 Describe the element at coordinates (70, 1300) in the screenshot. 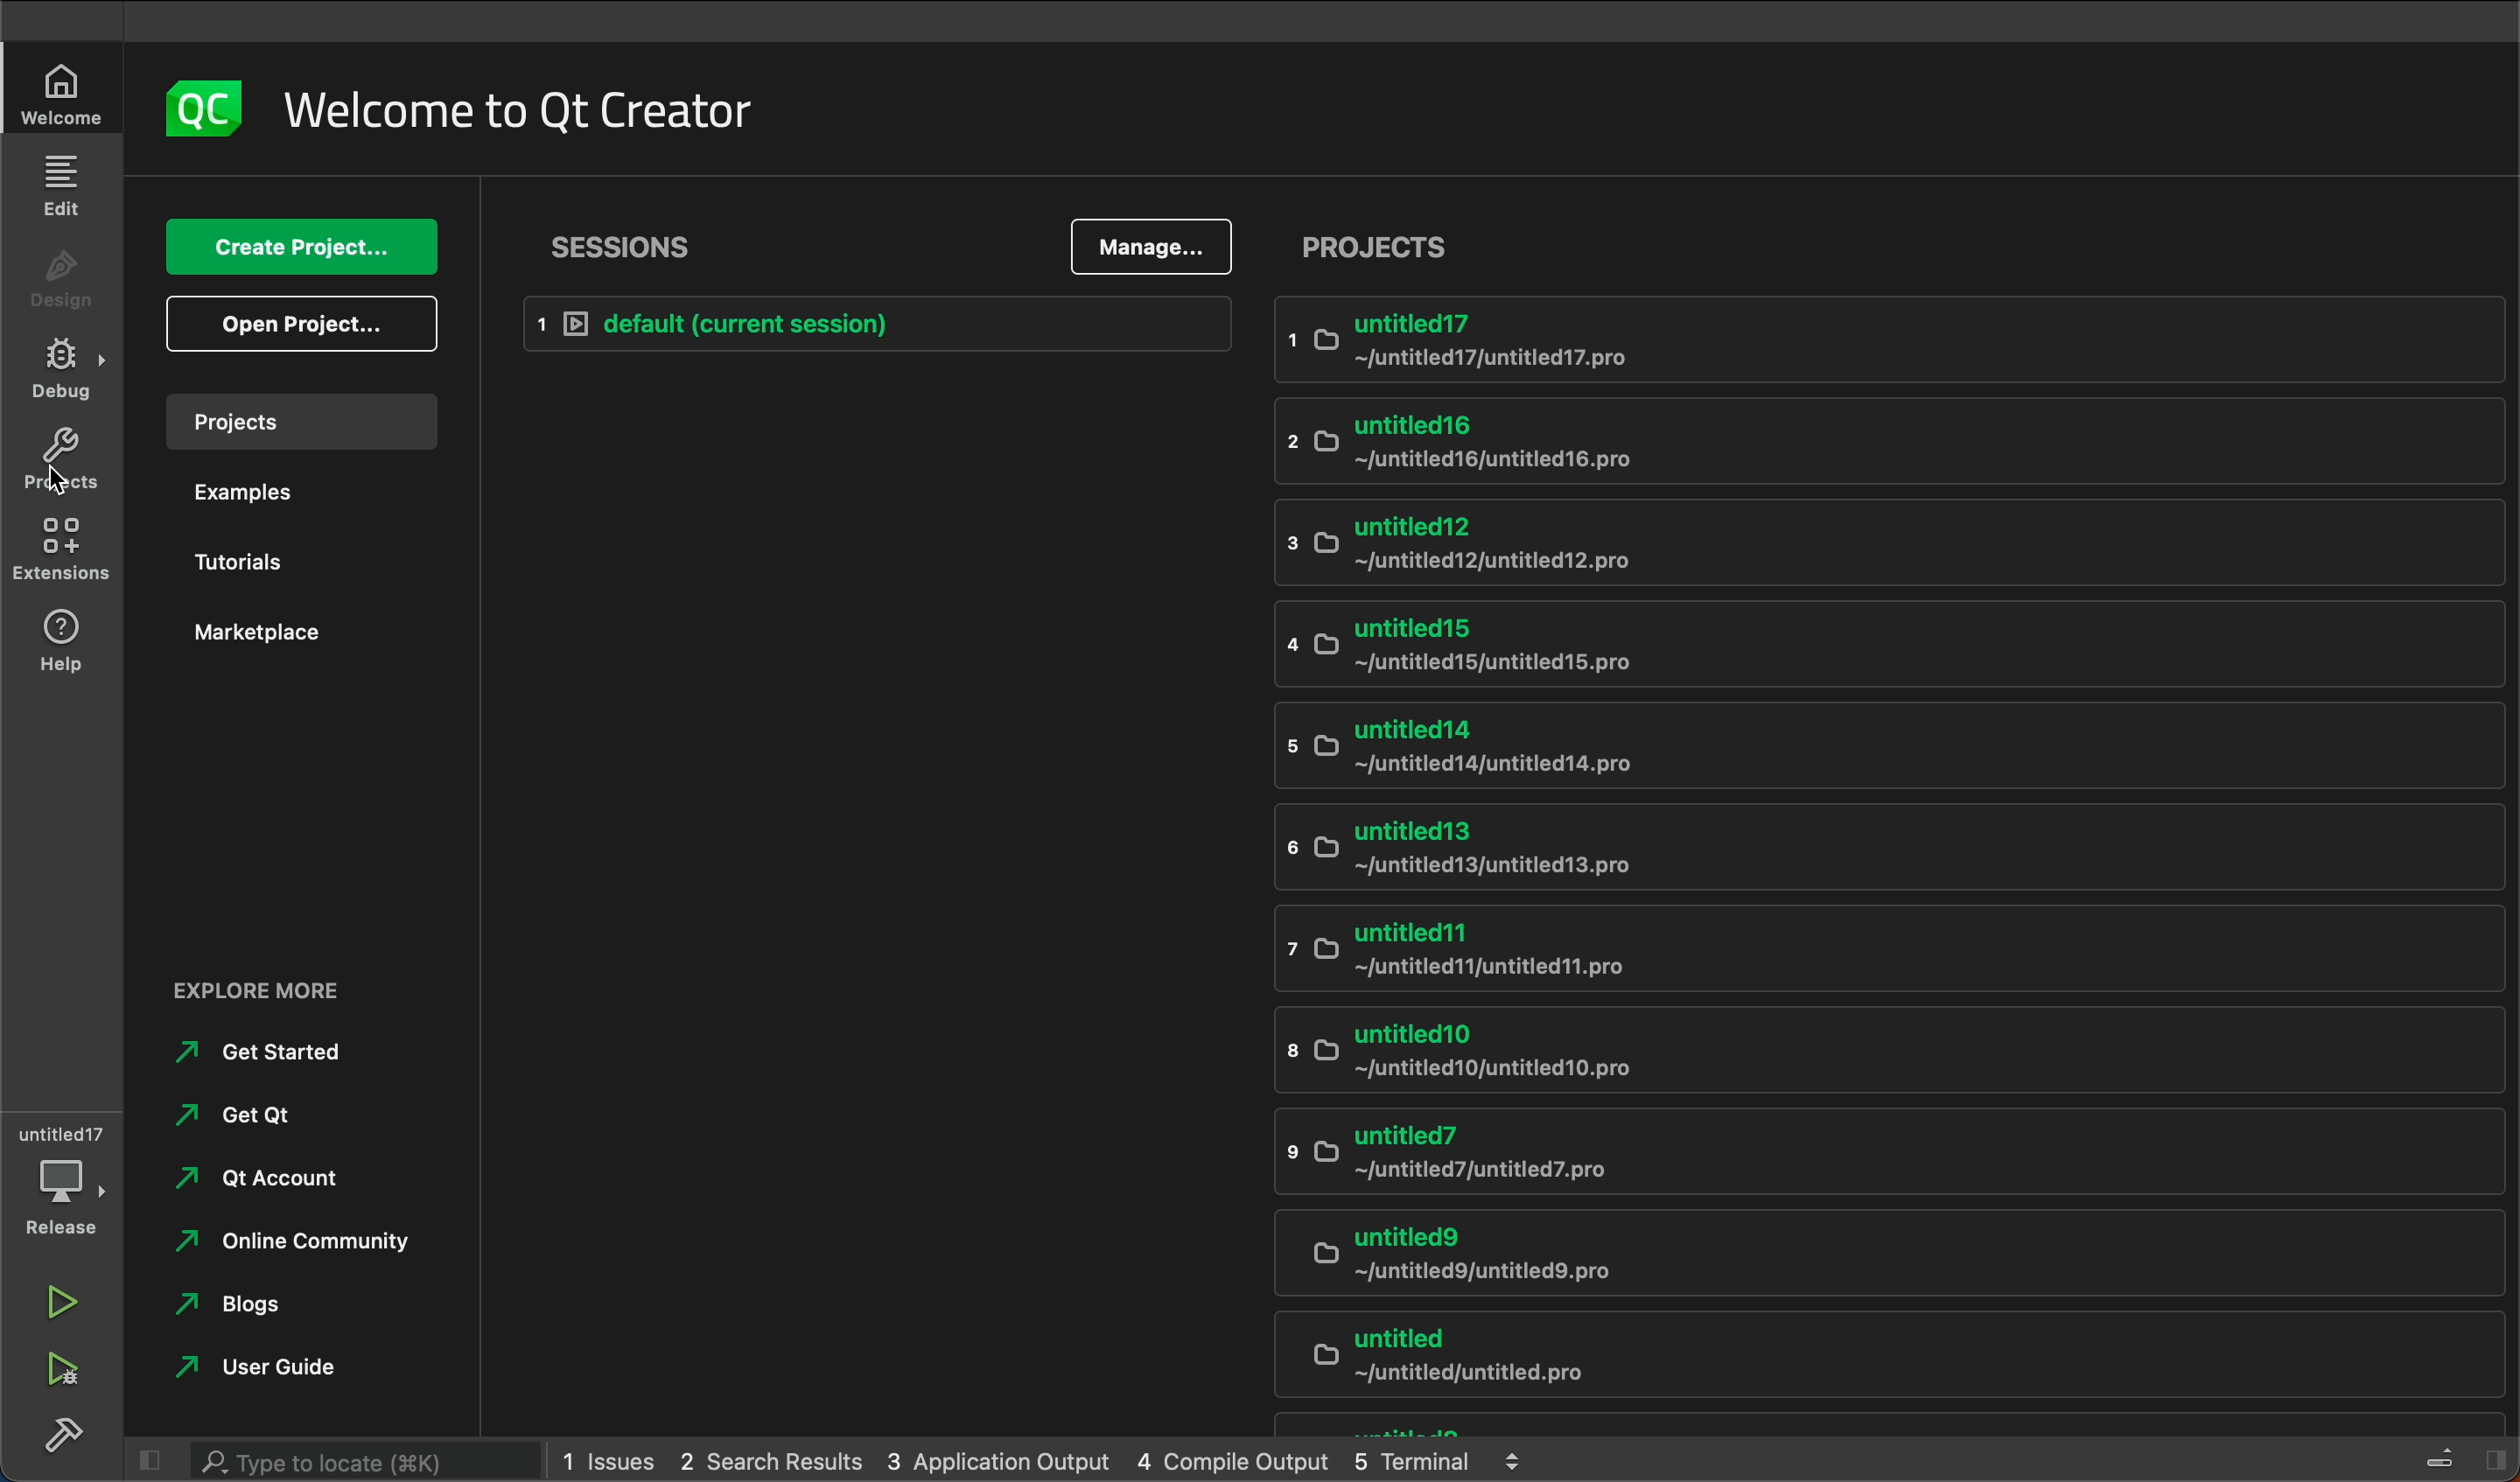

I see `run` at that location.